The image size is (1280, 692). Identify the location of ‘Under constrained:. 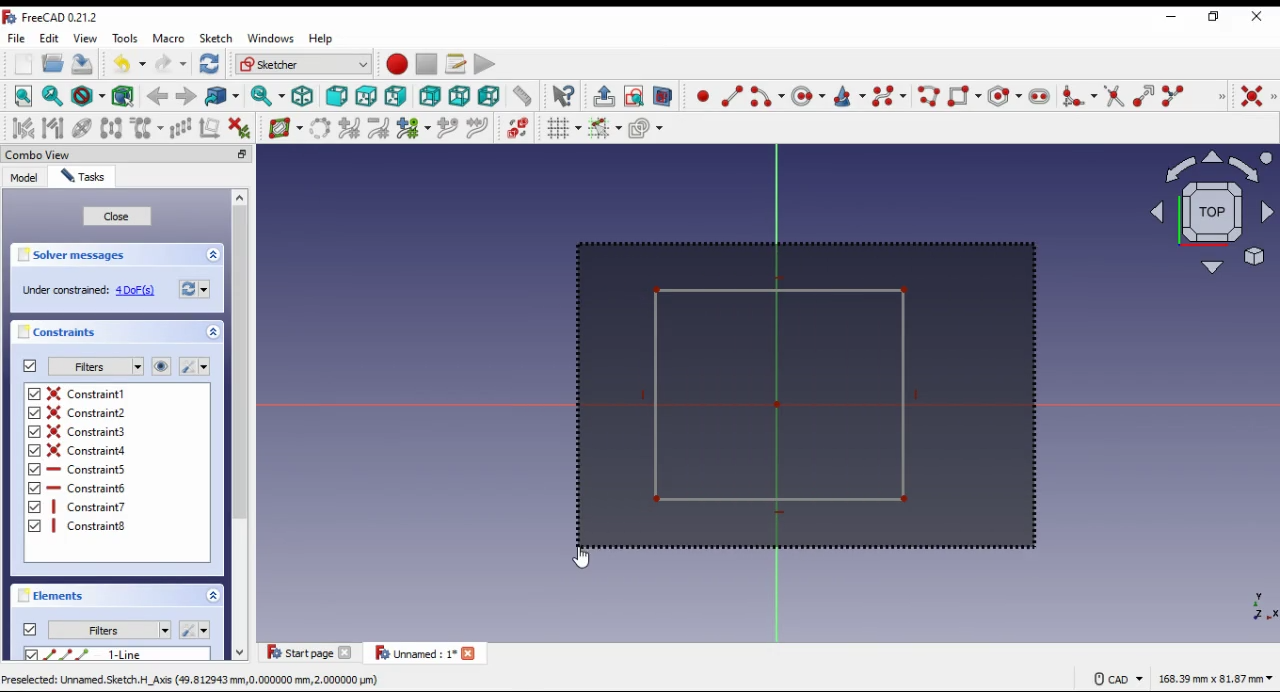
(65, 291).